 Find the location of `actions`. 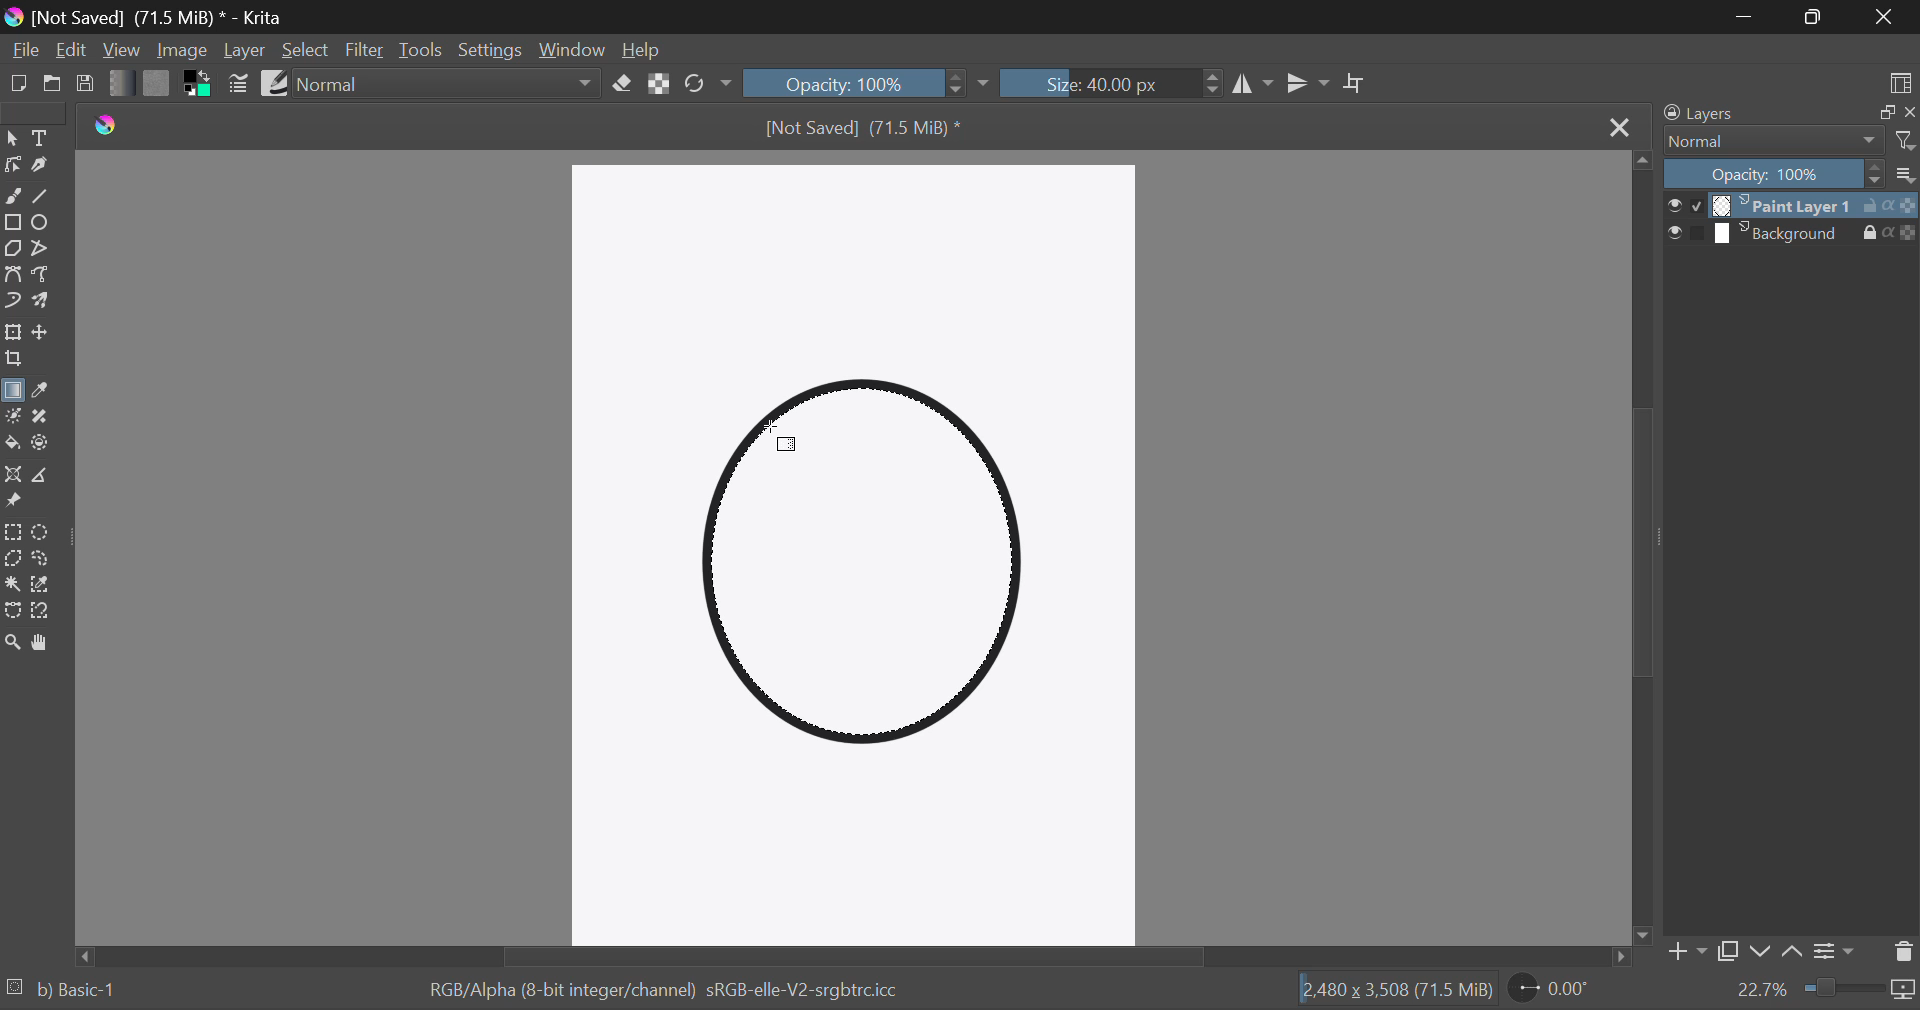

actions is located at coordinates (1889, 232).